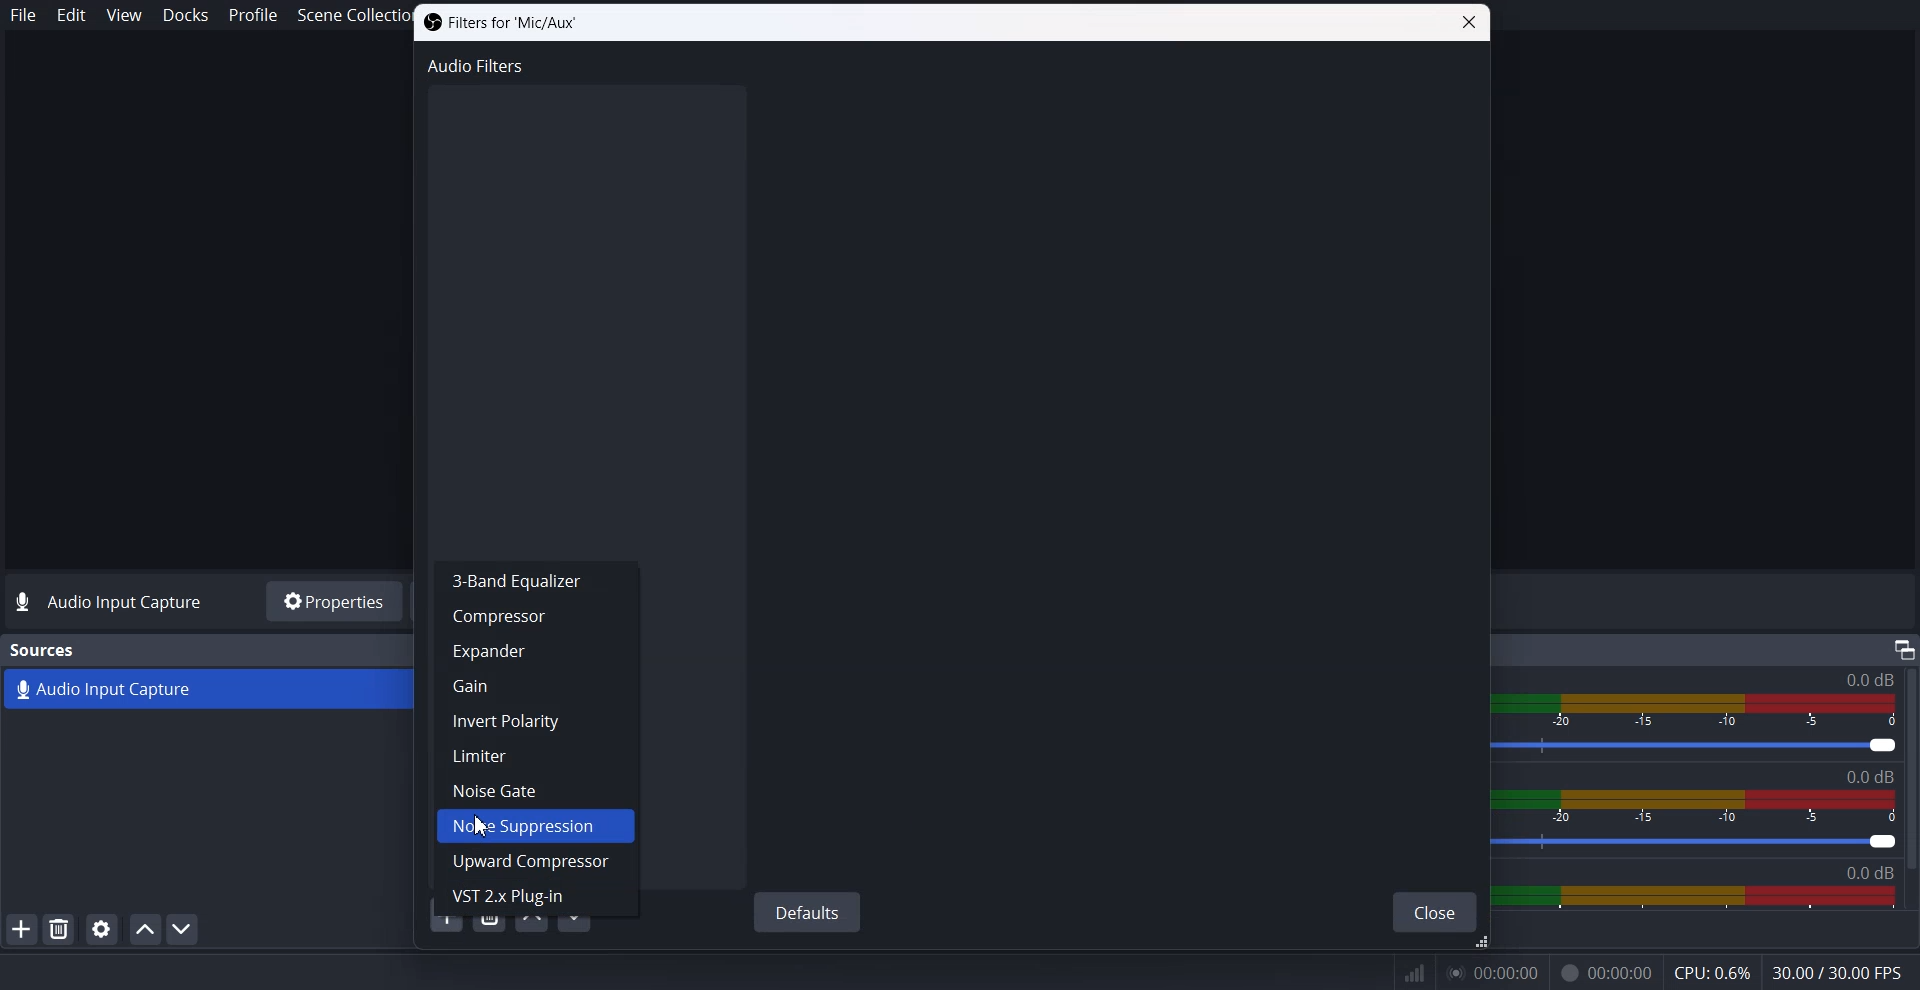 This screenshot has height=990, width=1920. I want to click on Inf, so click(1415, 974).